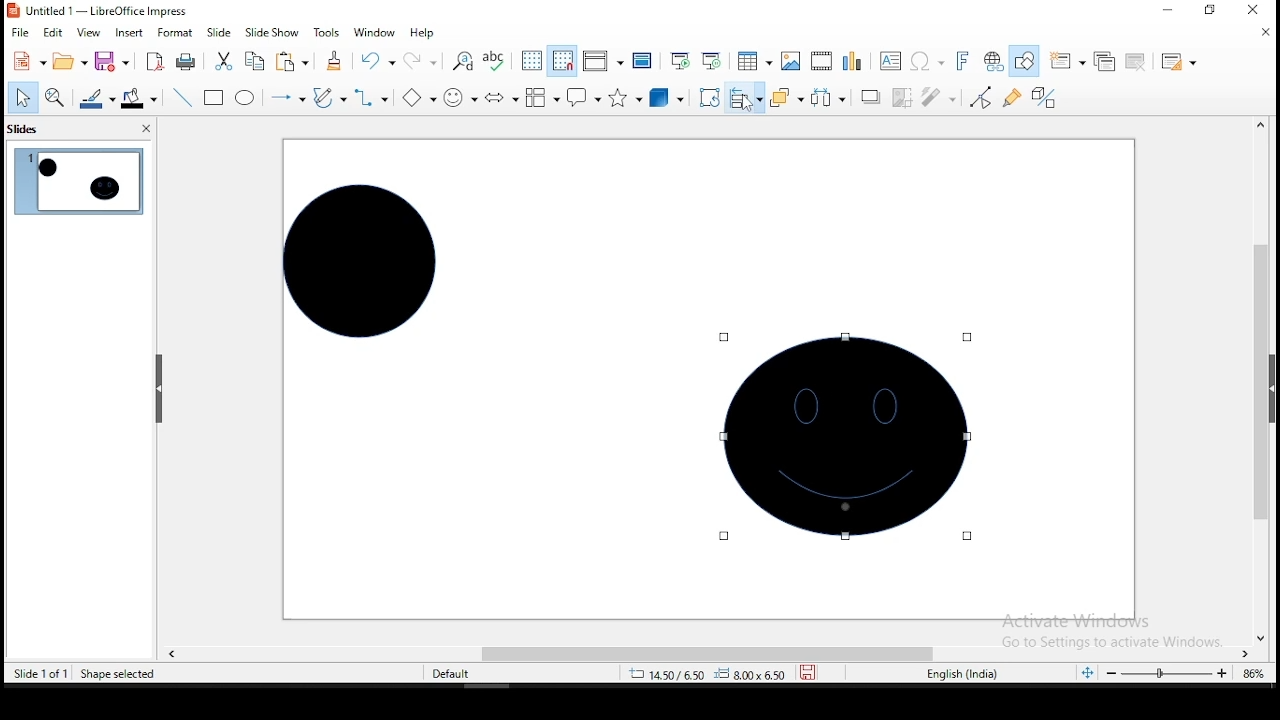 This screenshot has height=720, width=1280. What do you see at coordinates (139, 98) in the screenshot?
I see `paint bucket tool` at bounding box center [139, 98].